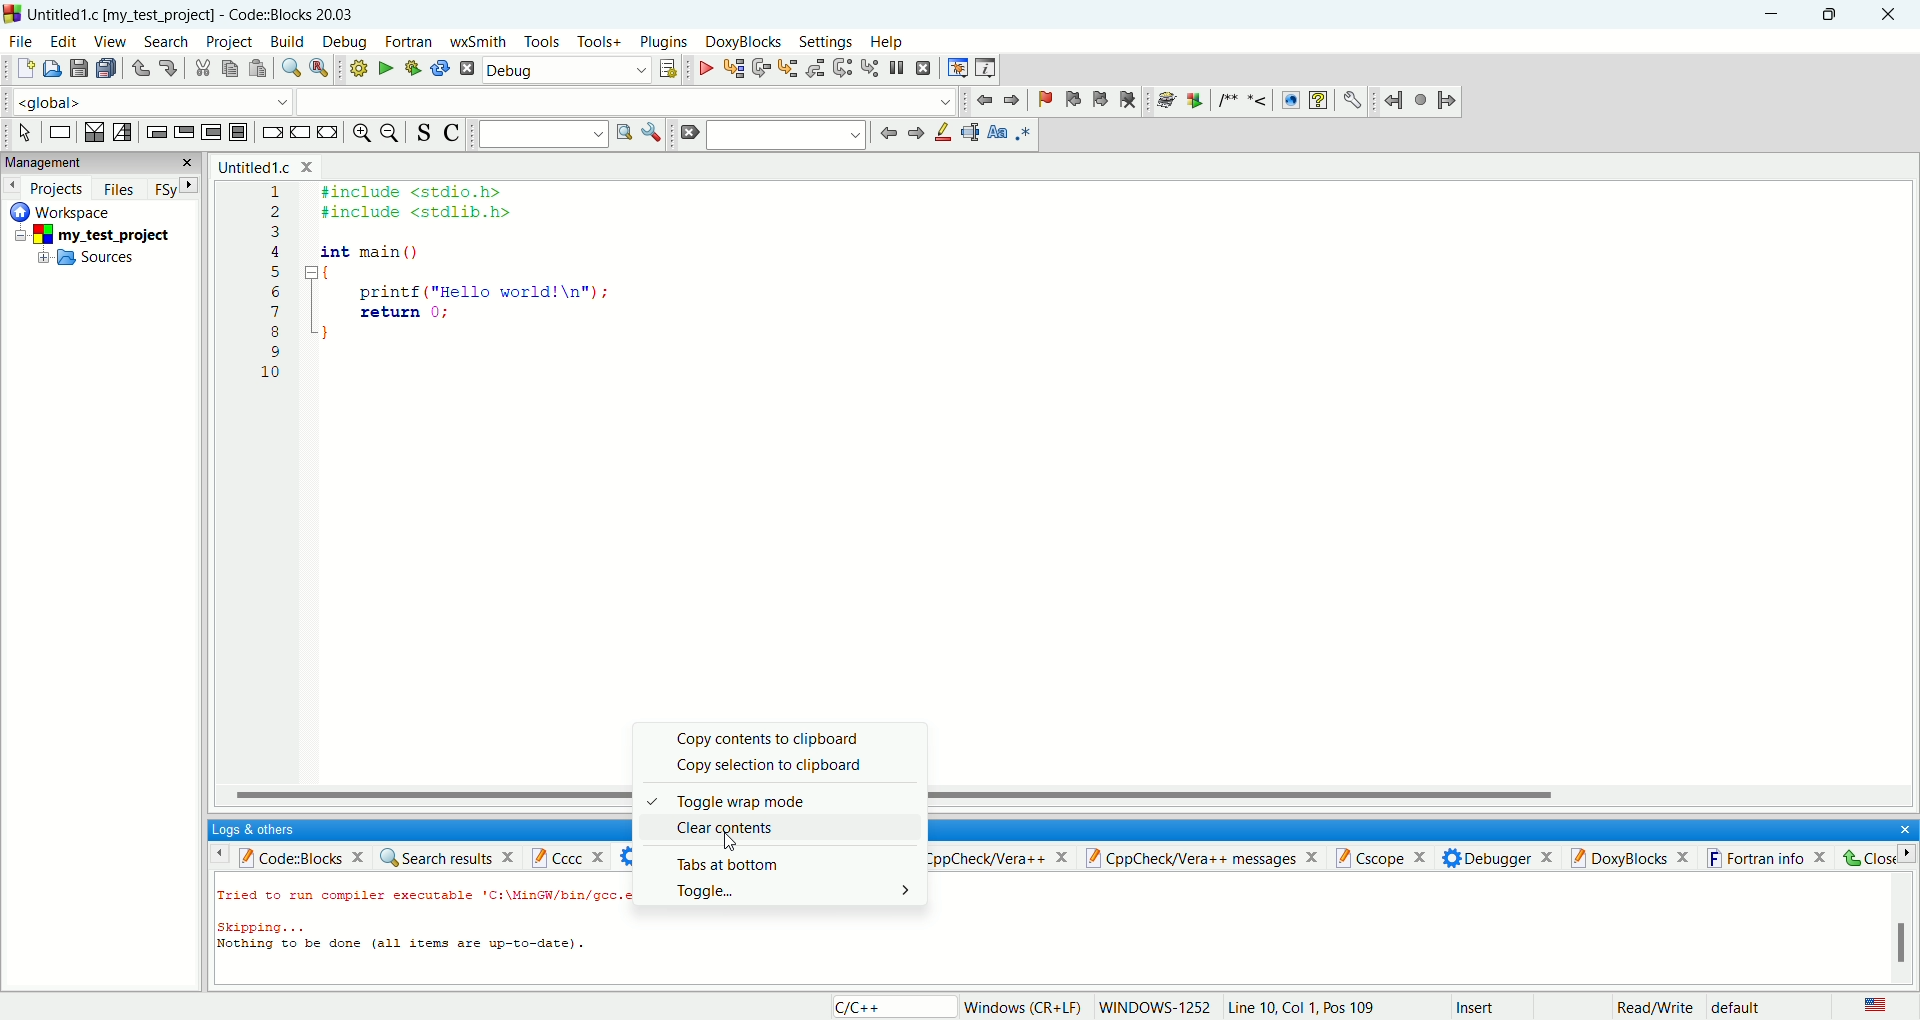 This screenshot has height=1020, width=1920. Describe the element at coordinates (1474, 1005) in the screenshot. I see `insert` at that location.